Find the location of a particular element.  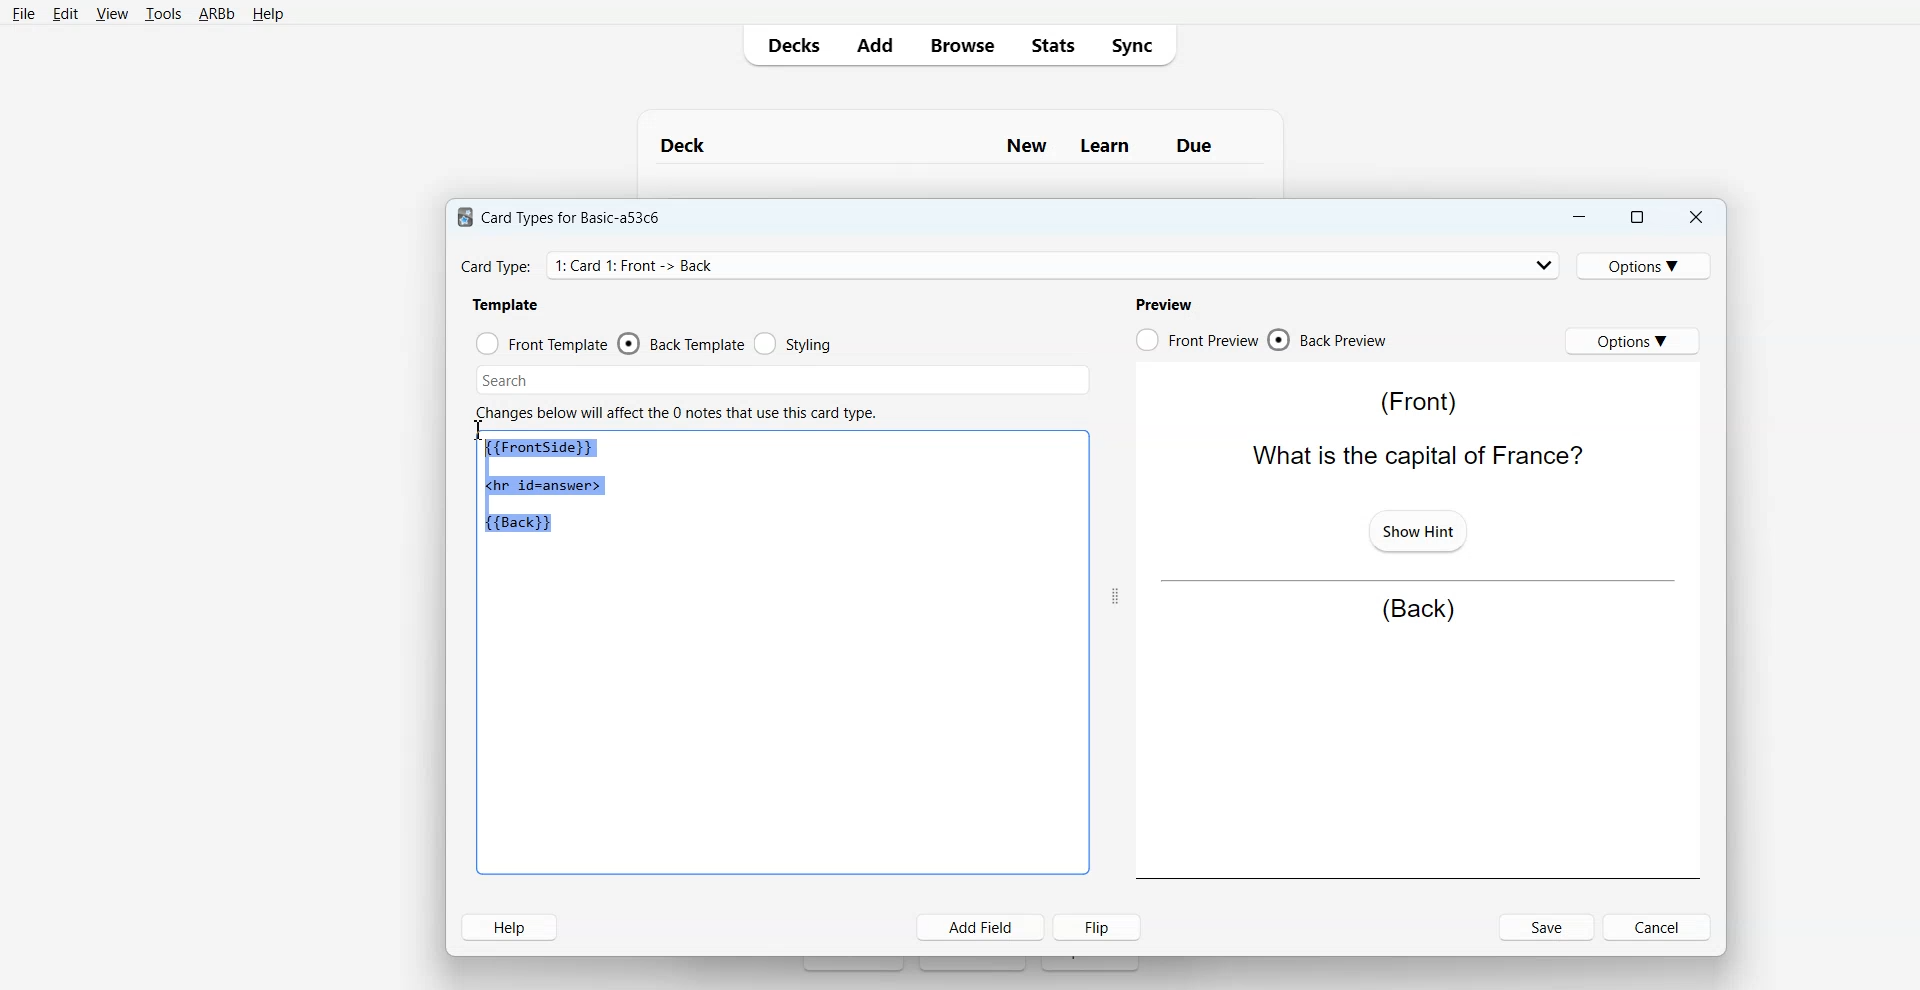

Decks is located at coordinates (789, 45).